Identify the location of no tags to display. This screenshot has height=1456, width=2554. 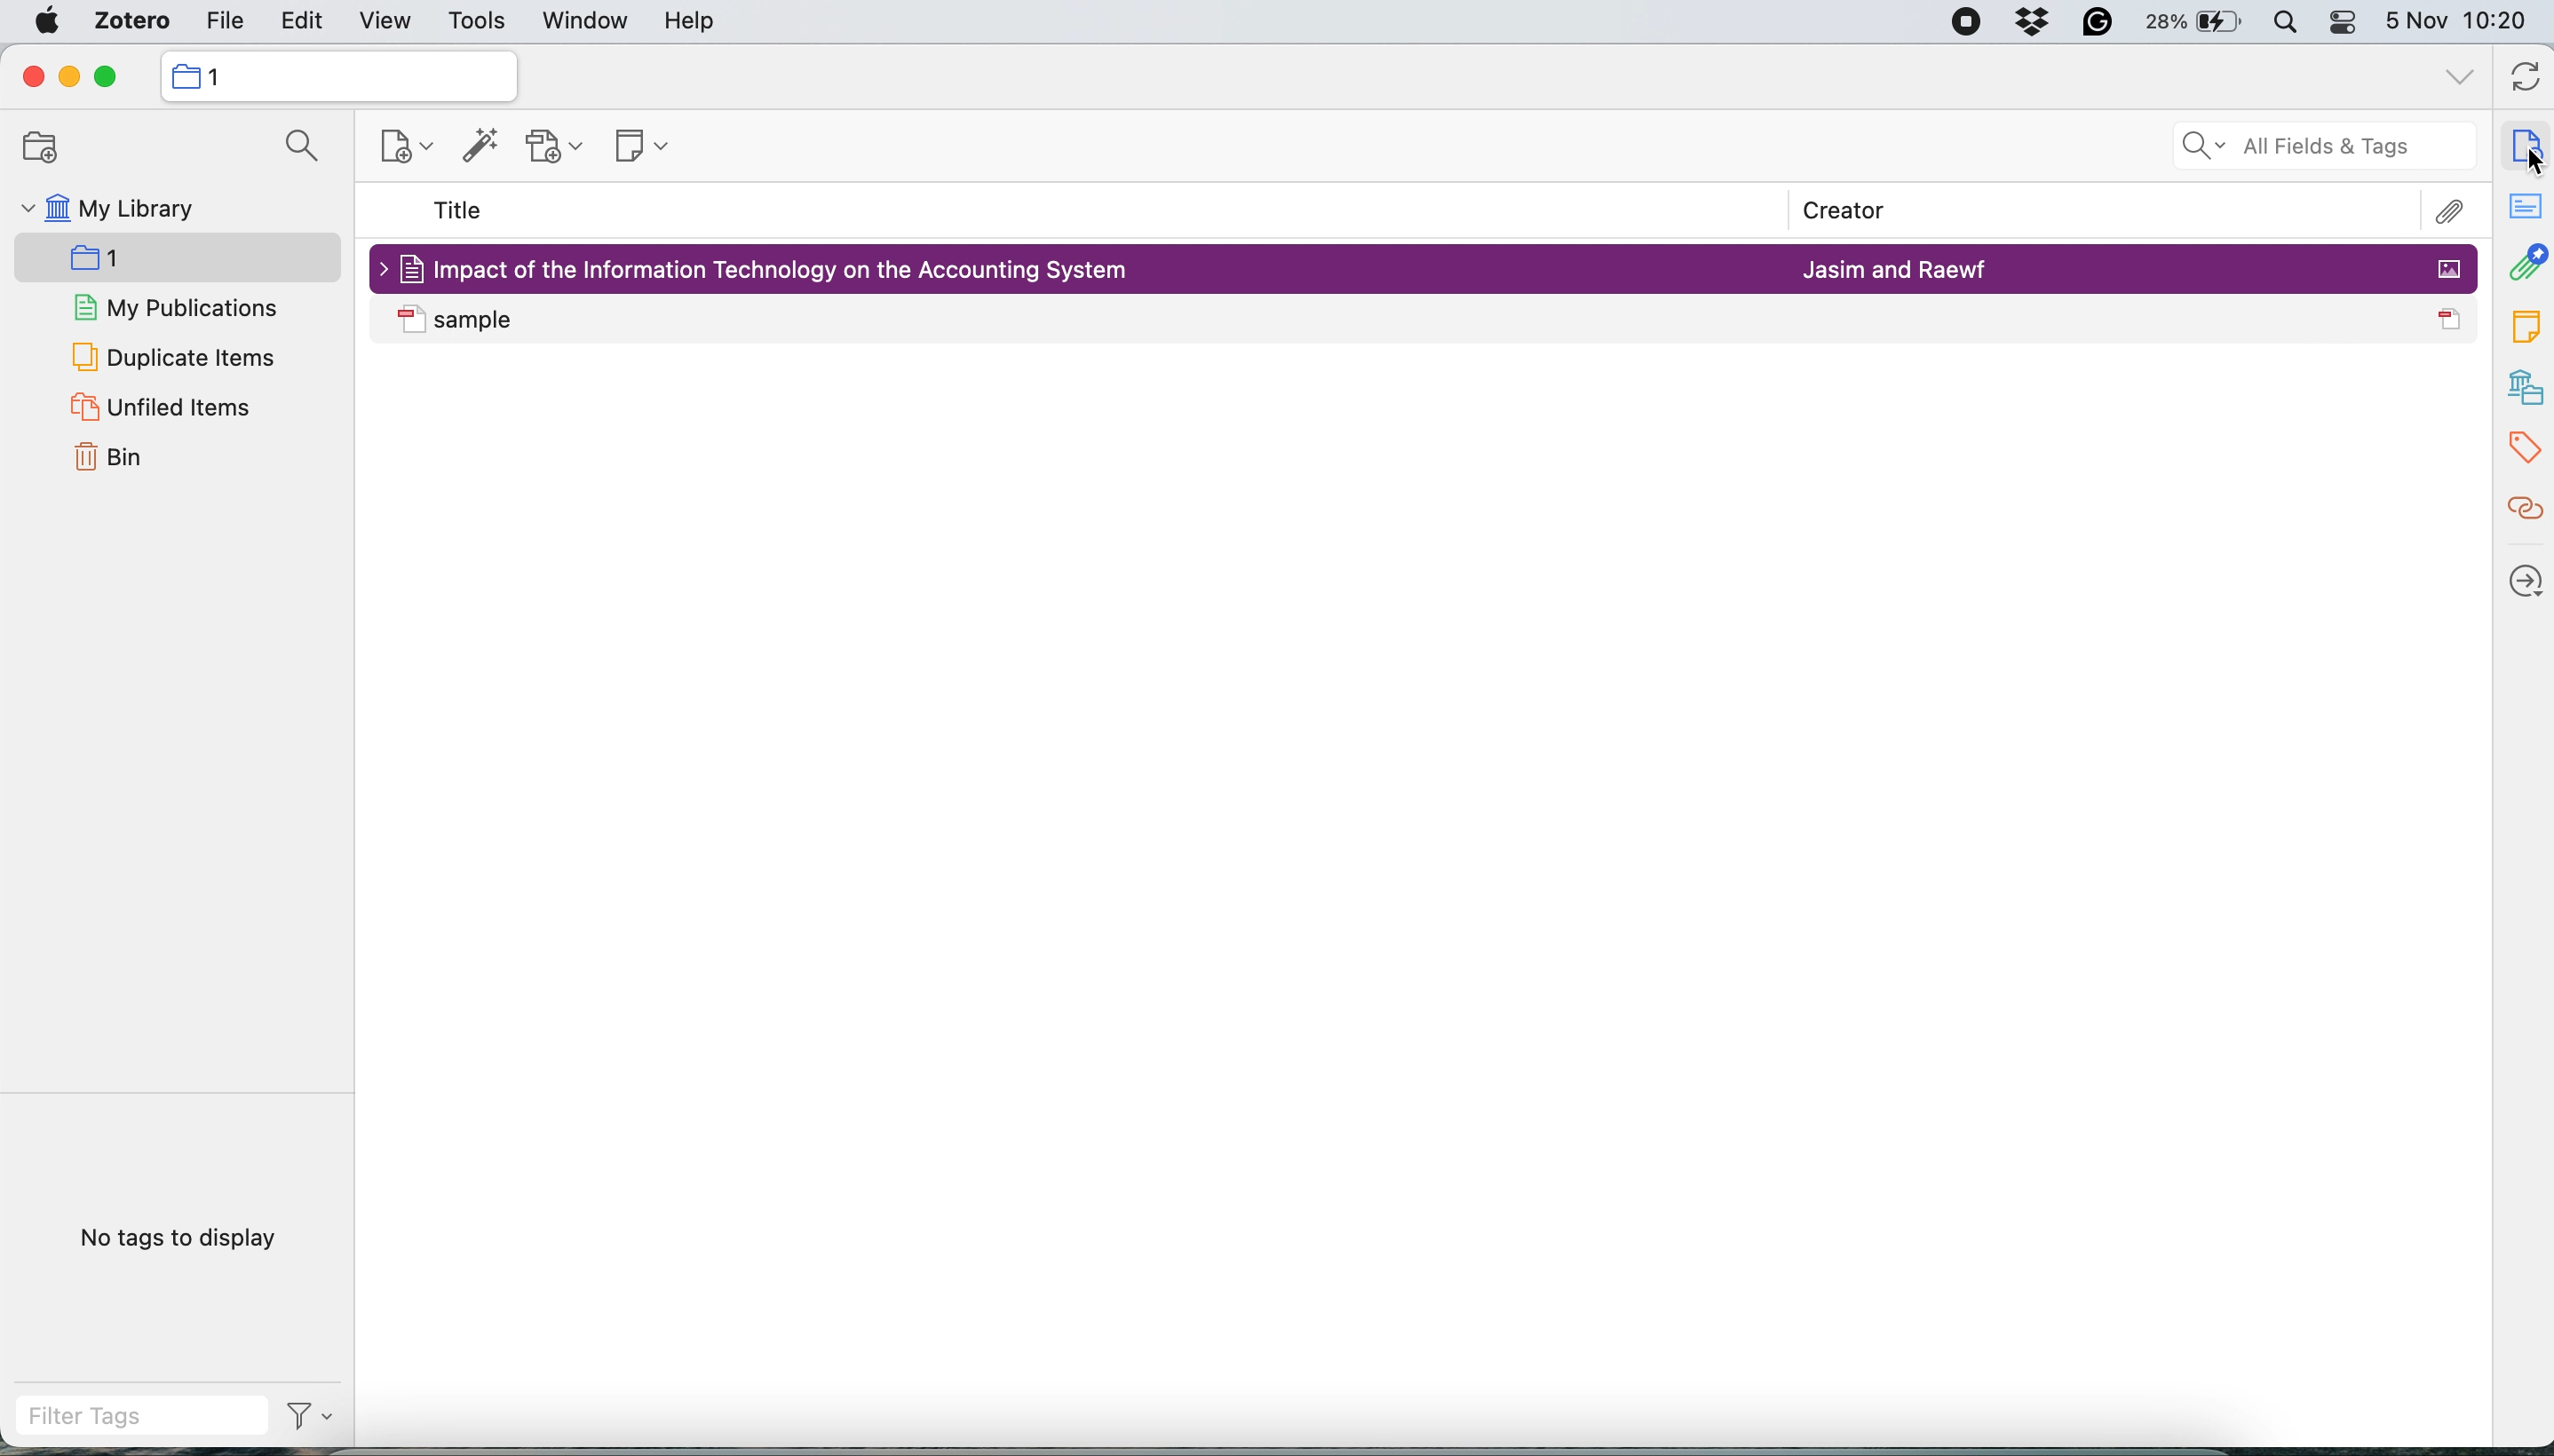
(179, 1237).